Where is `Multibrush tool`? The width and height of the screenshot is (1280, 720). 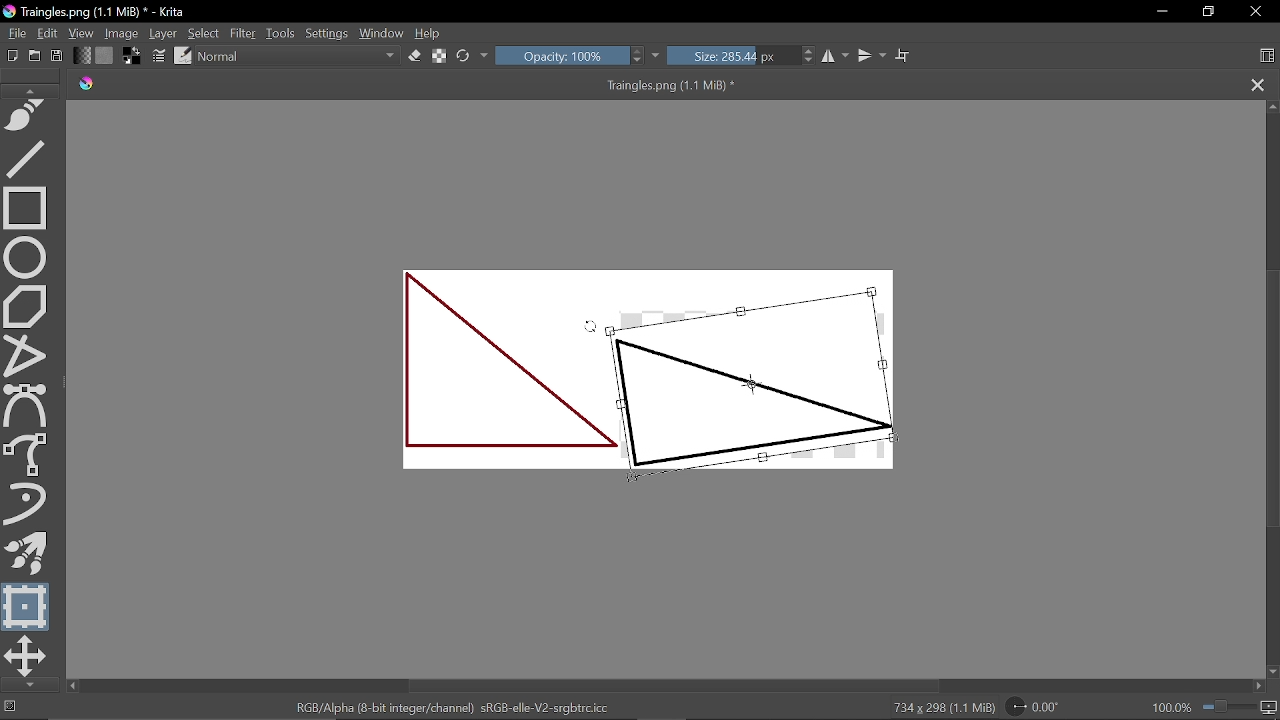
Multibrush tool is located at coordinates (27, 554).